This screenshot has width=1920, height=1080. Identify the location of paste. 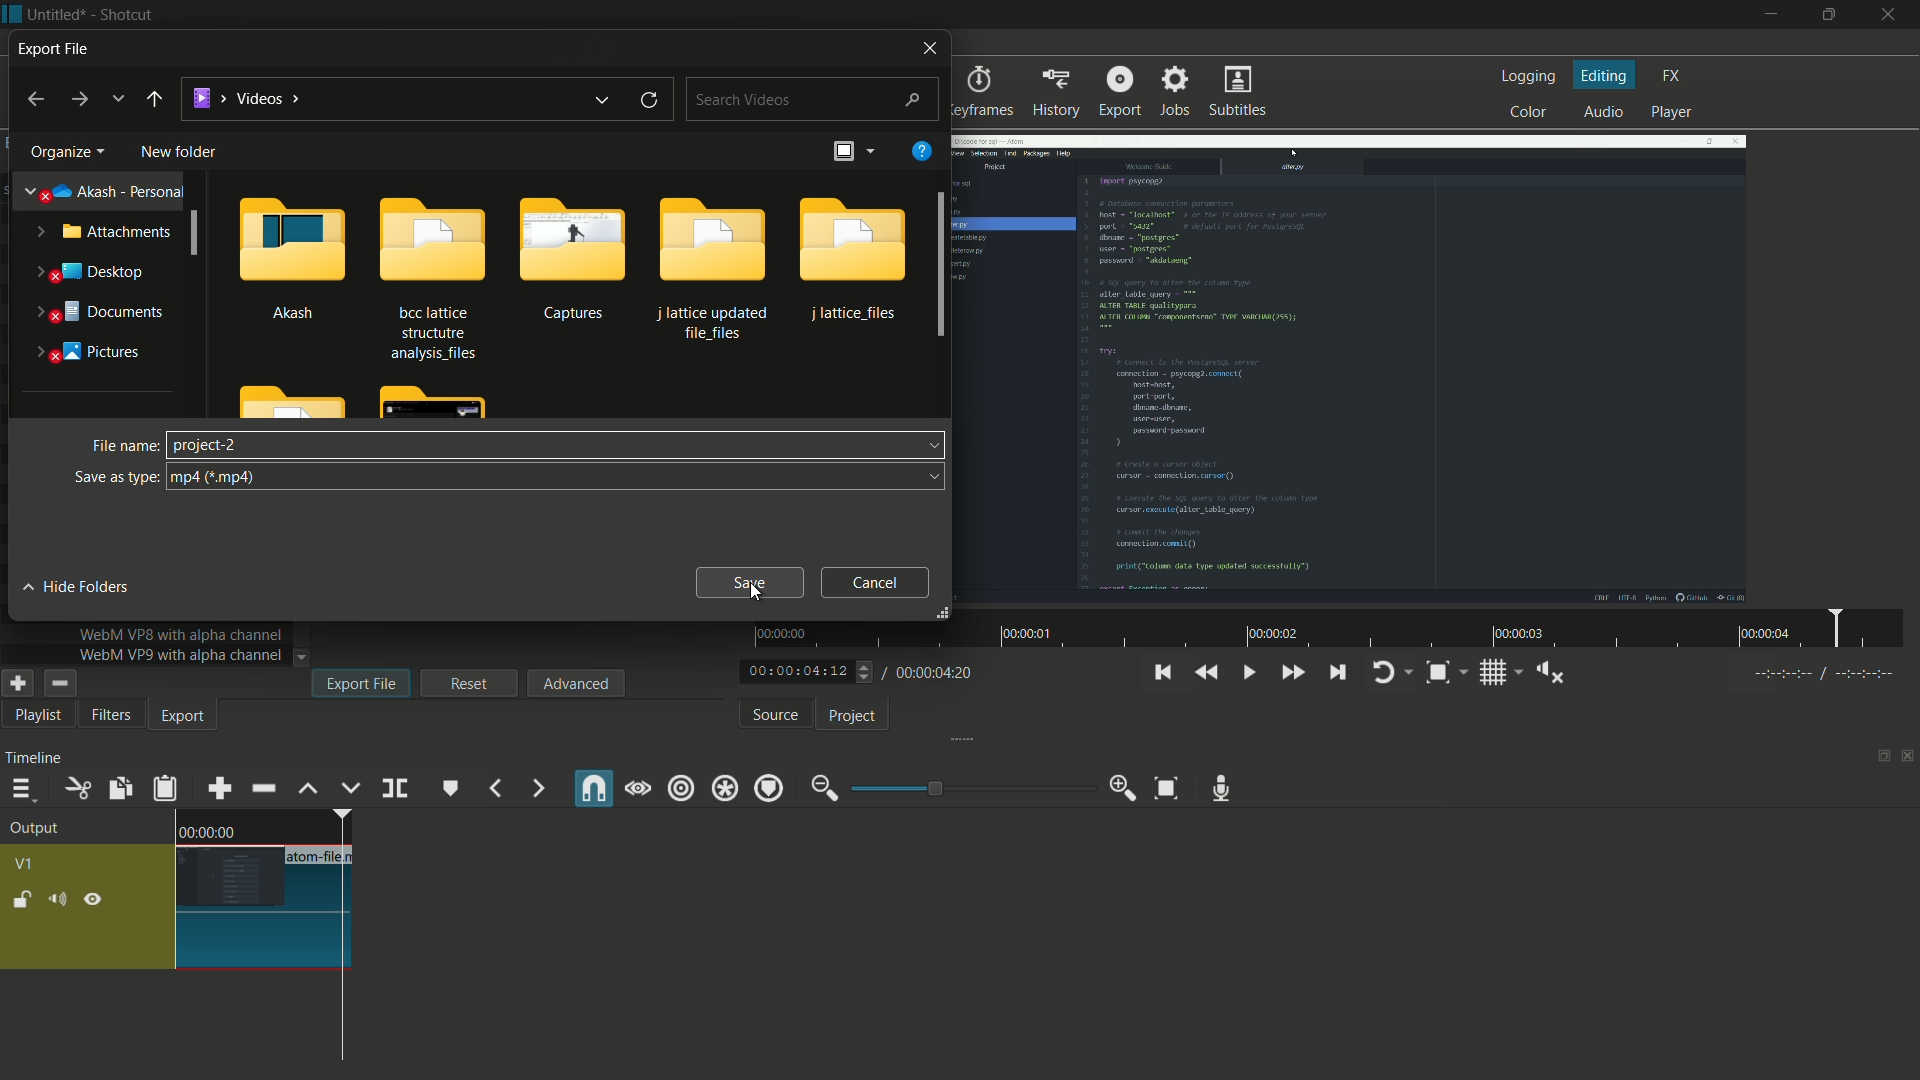
(167, 791).